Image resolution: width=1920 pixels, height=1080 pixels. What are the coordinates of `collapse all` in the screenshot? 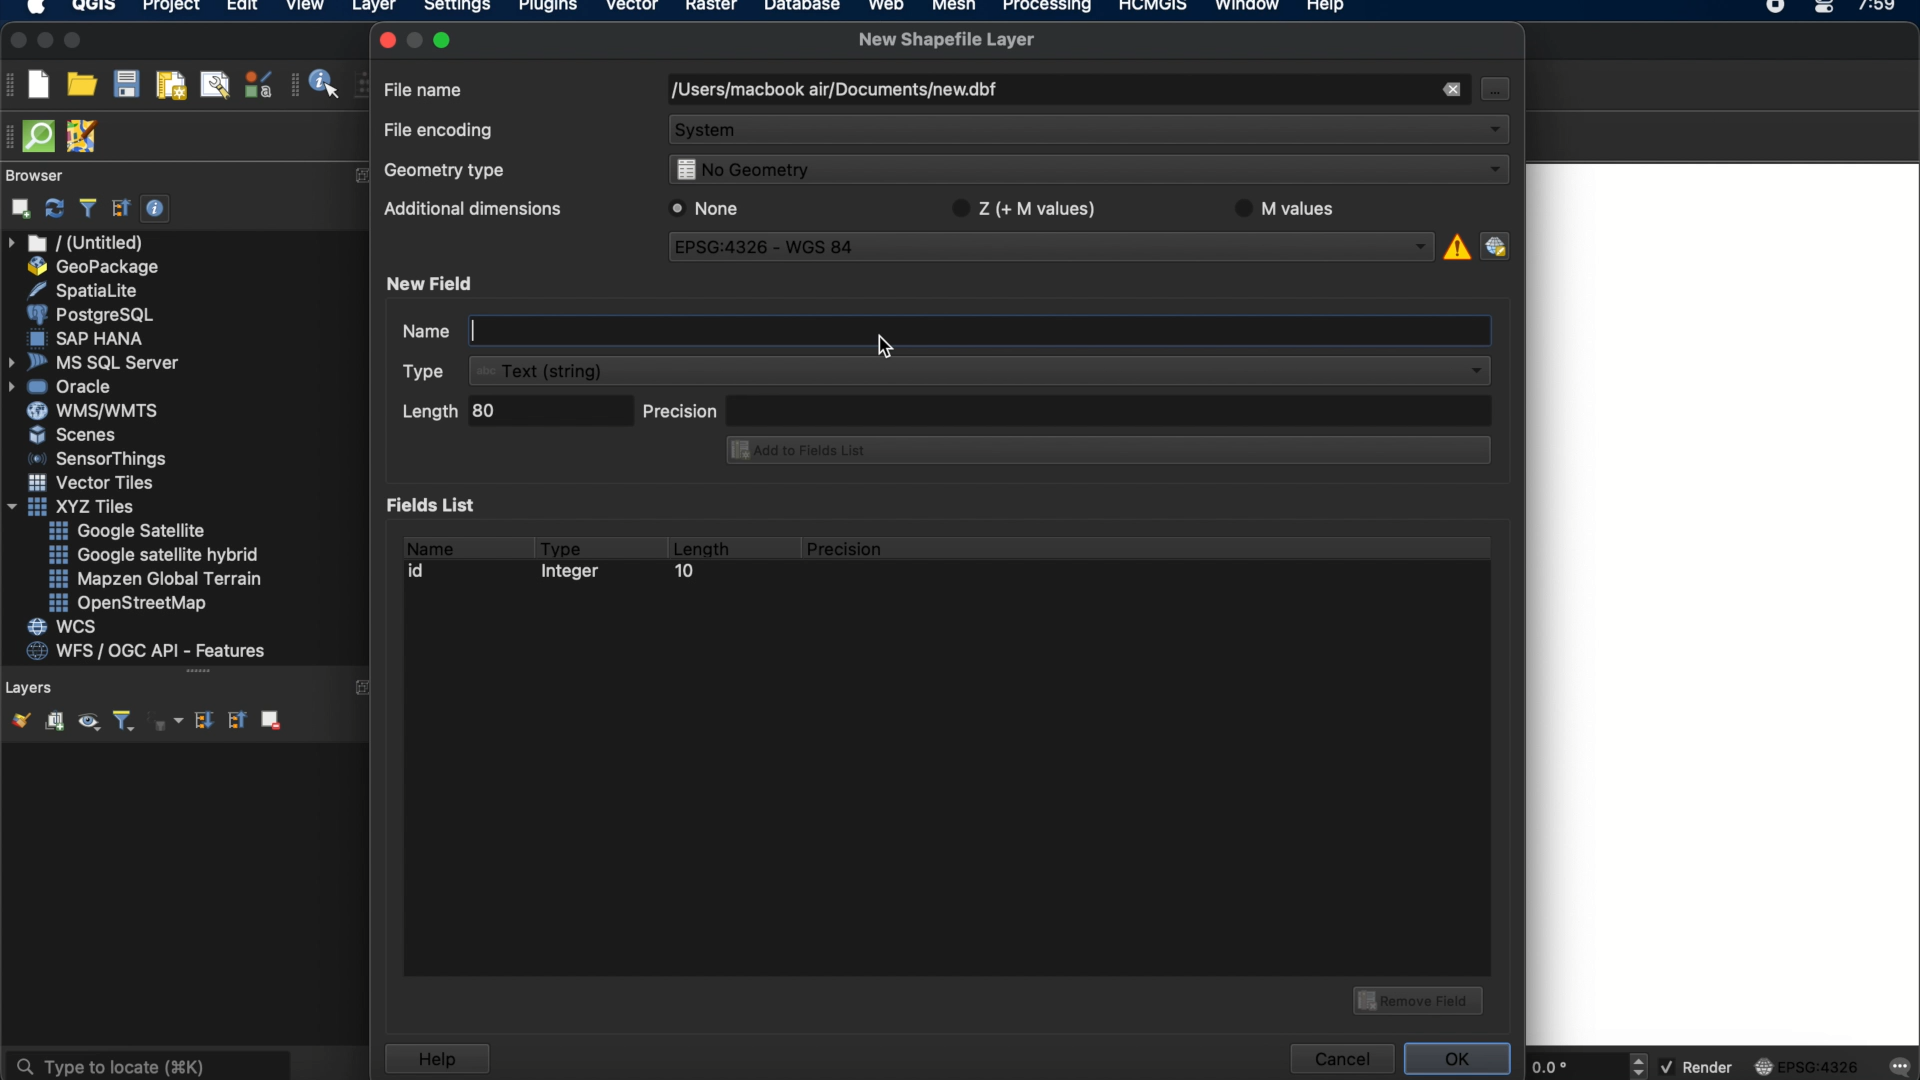 It's located at (121, 208).